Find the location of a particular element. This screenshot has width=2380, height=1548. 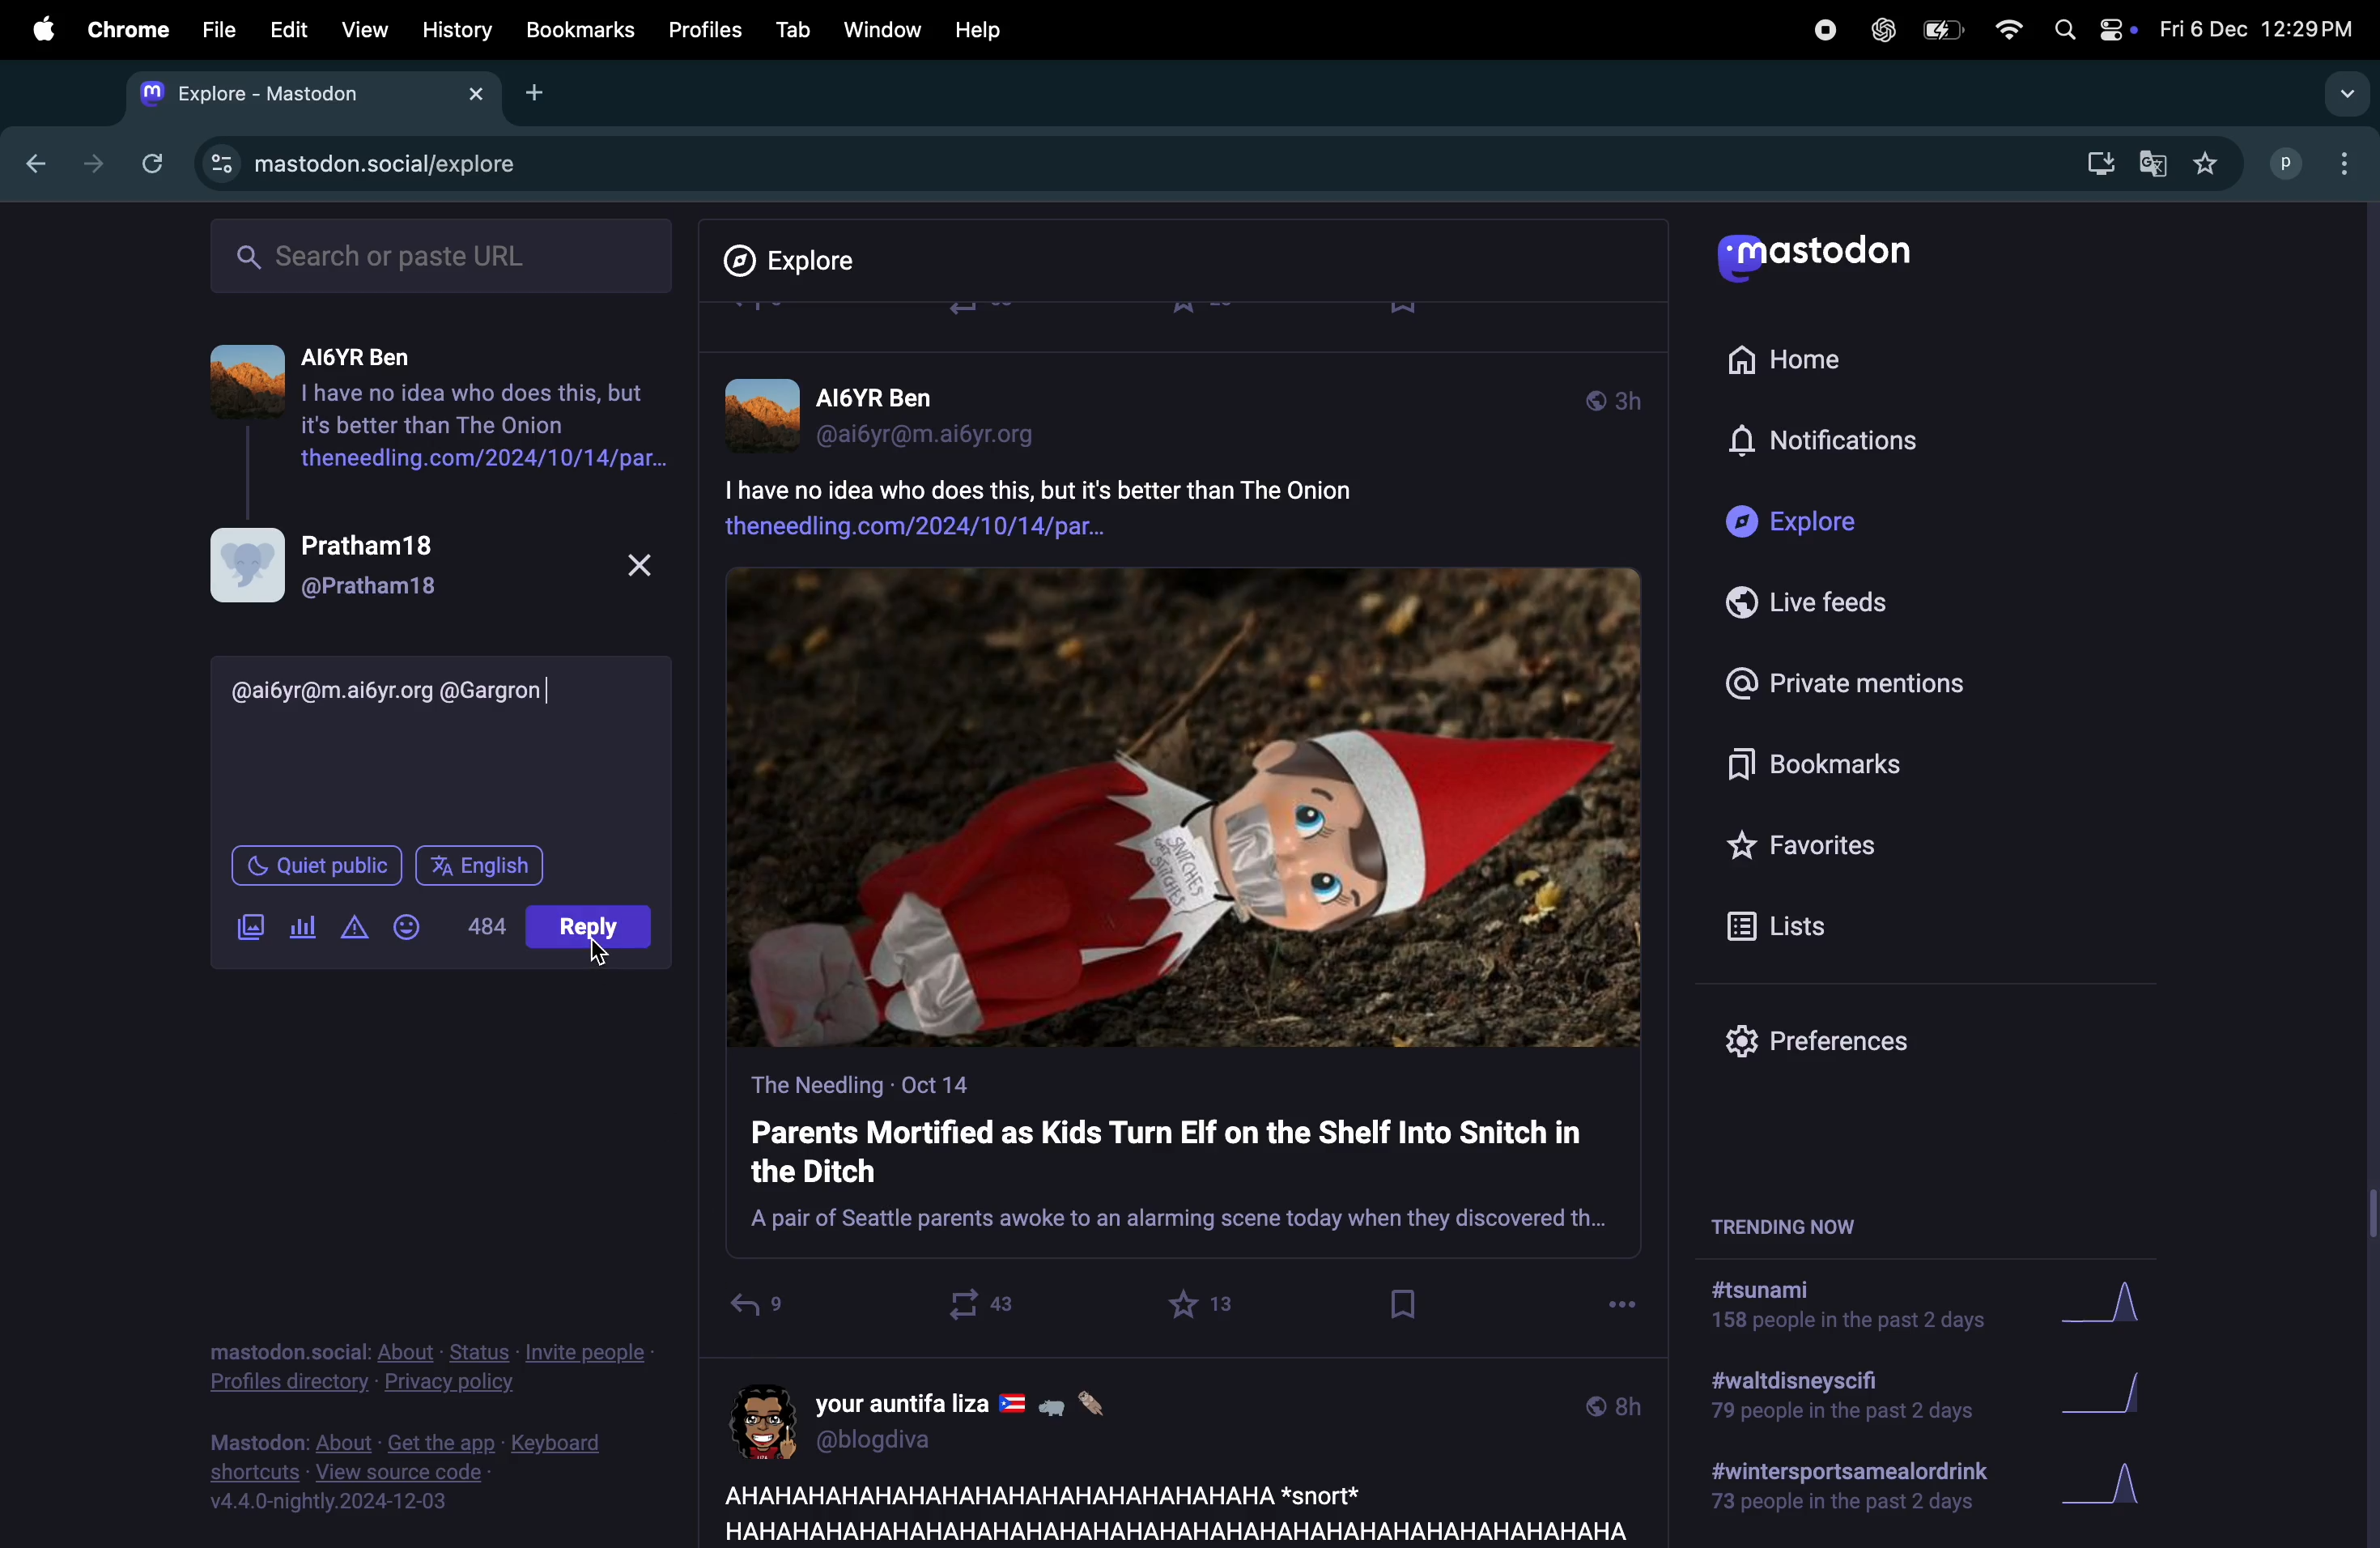

graph is located at coordinates (2105, 1491).